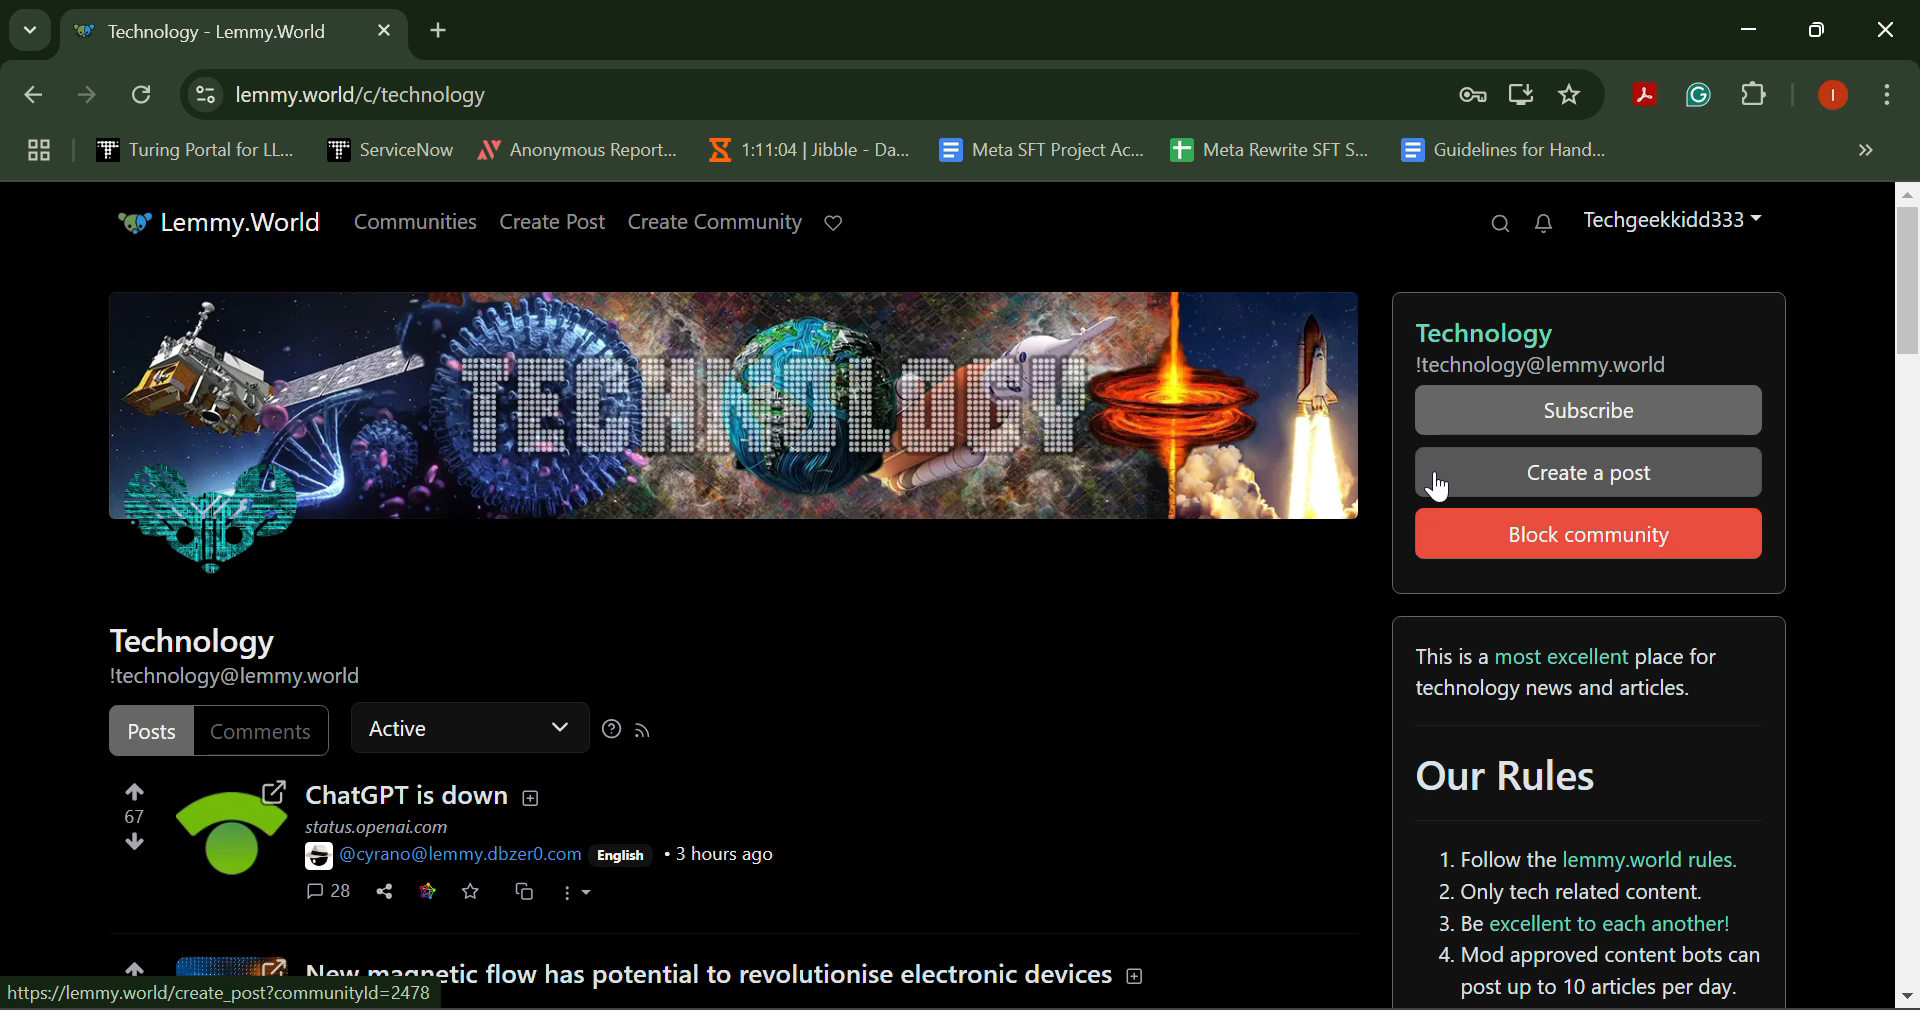 Image resolution: width=1920 pixels, height=1010 pixels. Describe the element at coordinates (772, 93) in the screenshot. I see `Website Address: lemmy.world/c/technology` at that location.